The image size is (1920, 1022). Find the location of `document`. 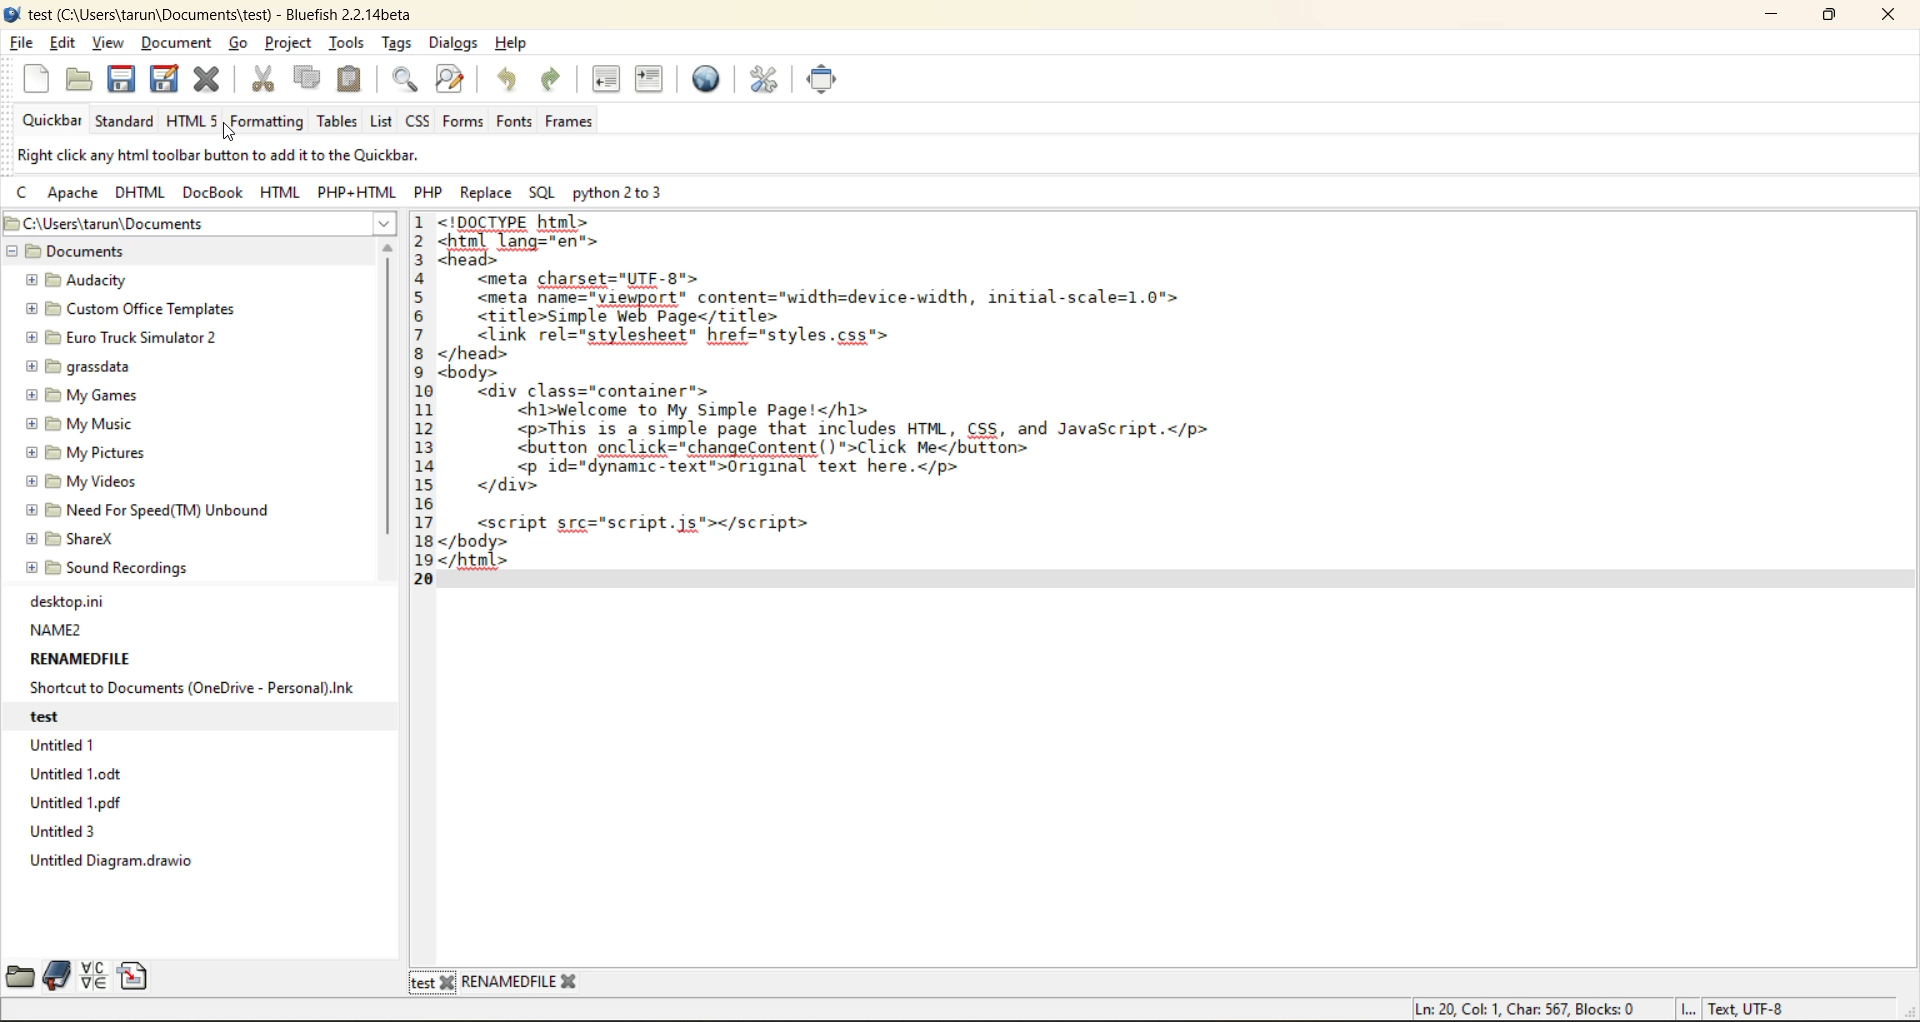

document is located at coordinates (179, 43).